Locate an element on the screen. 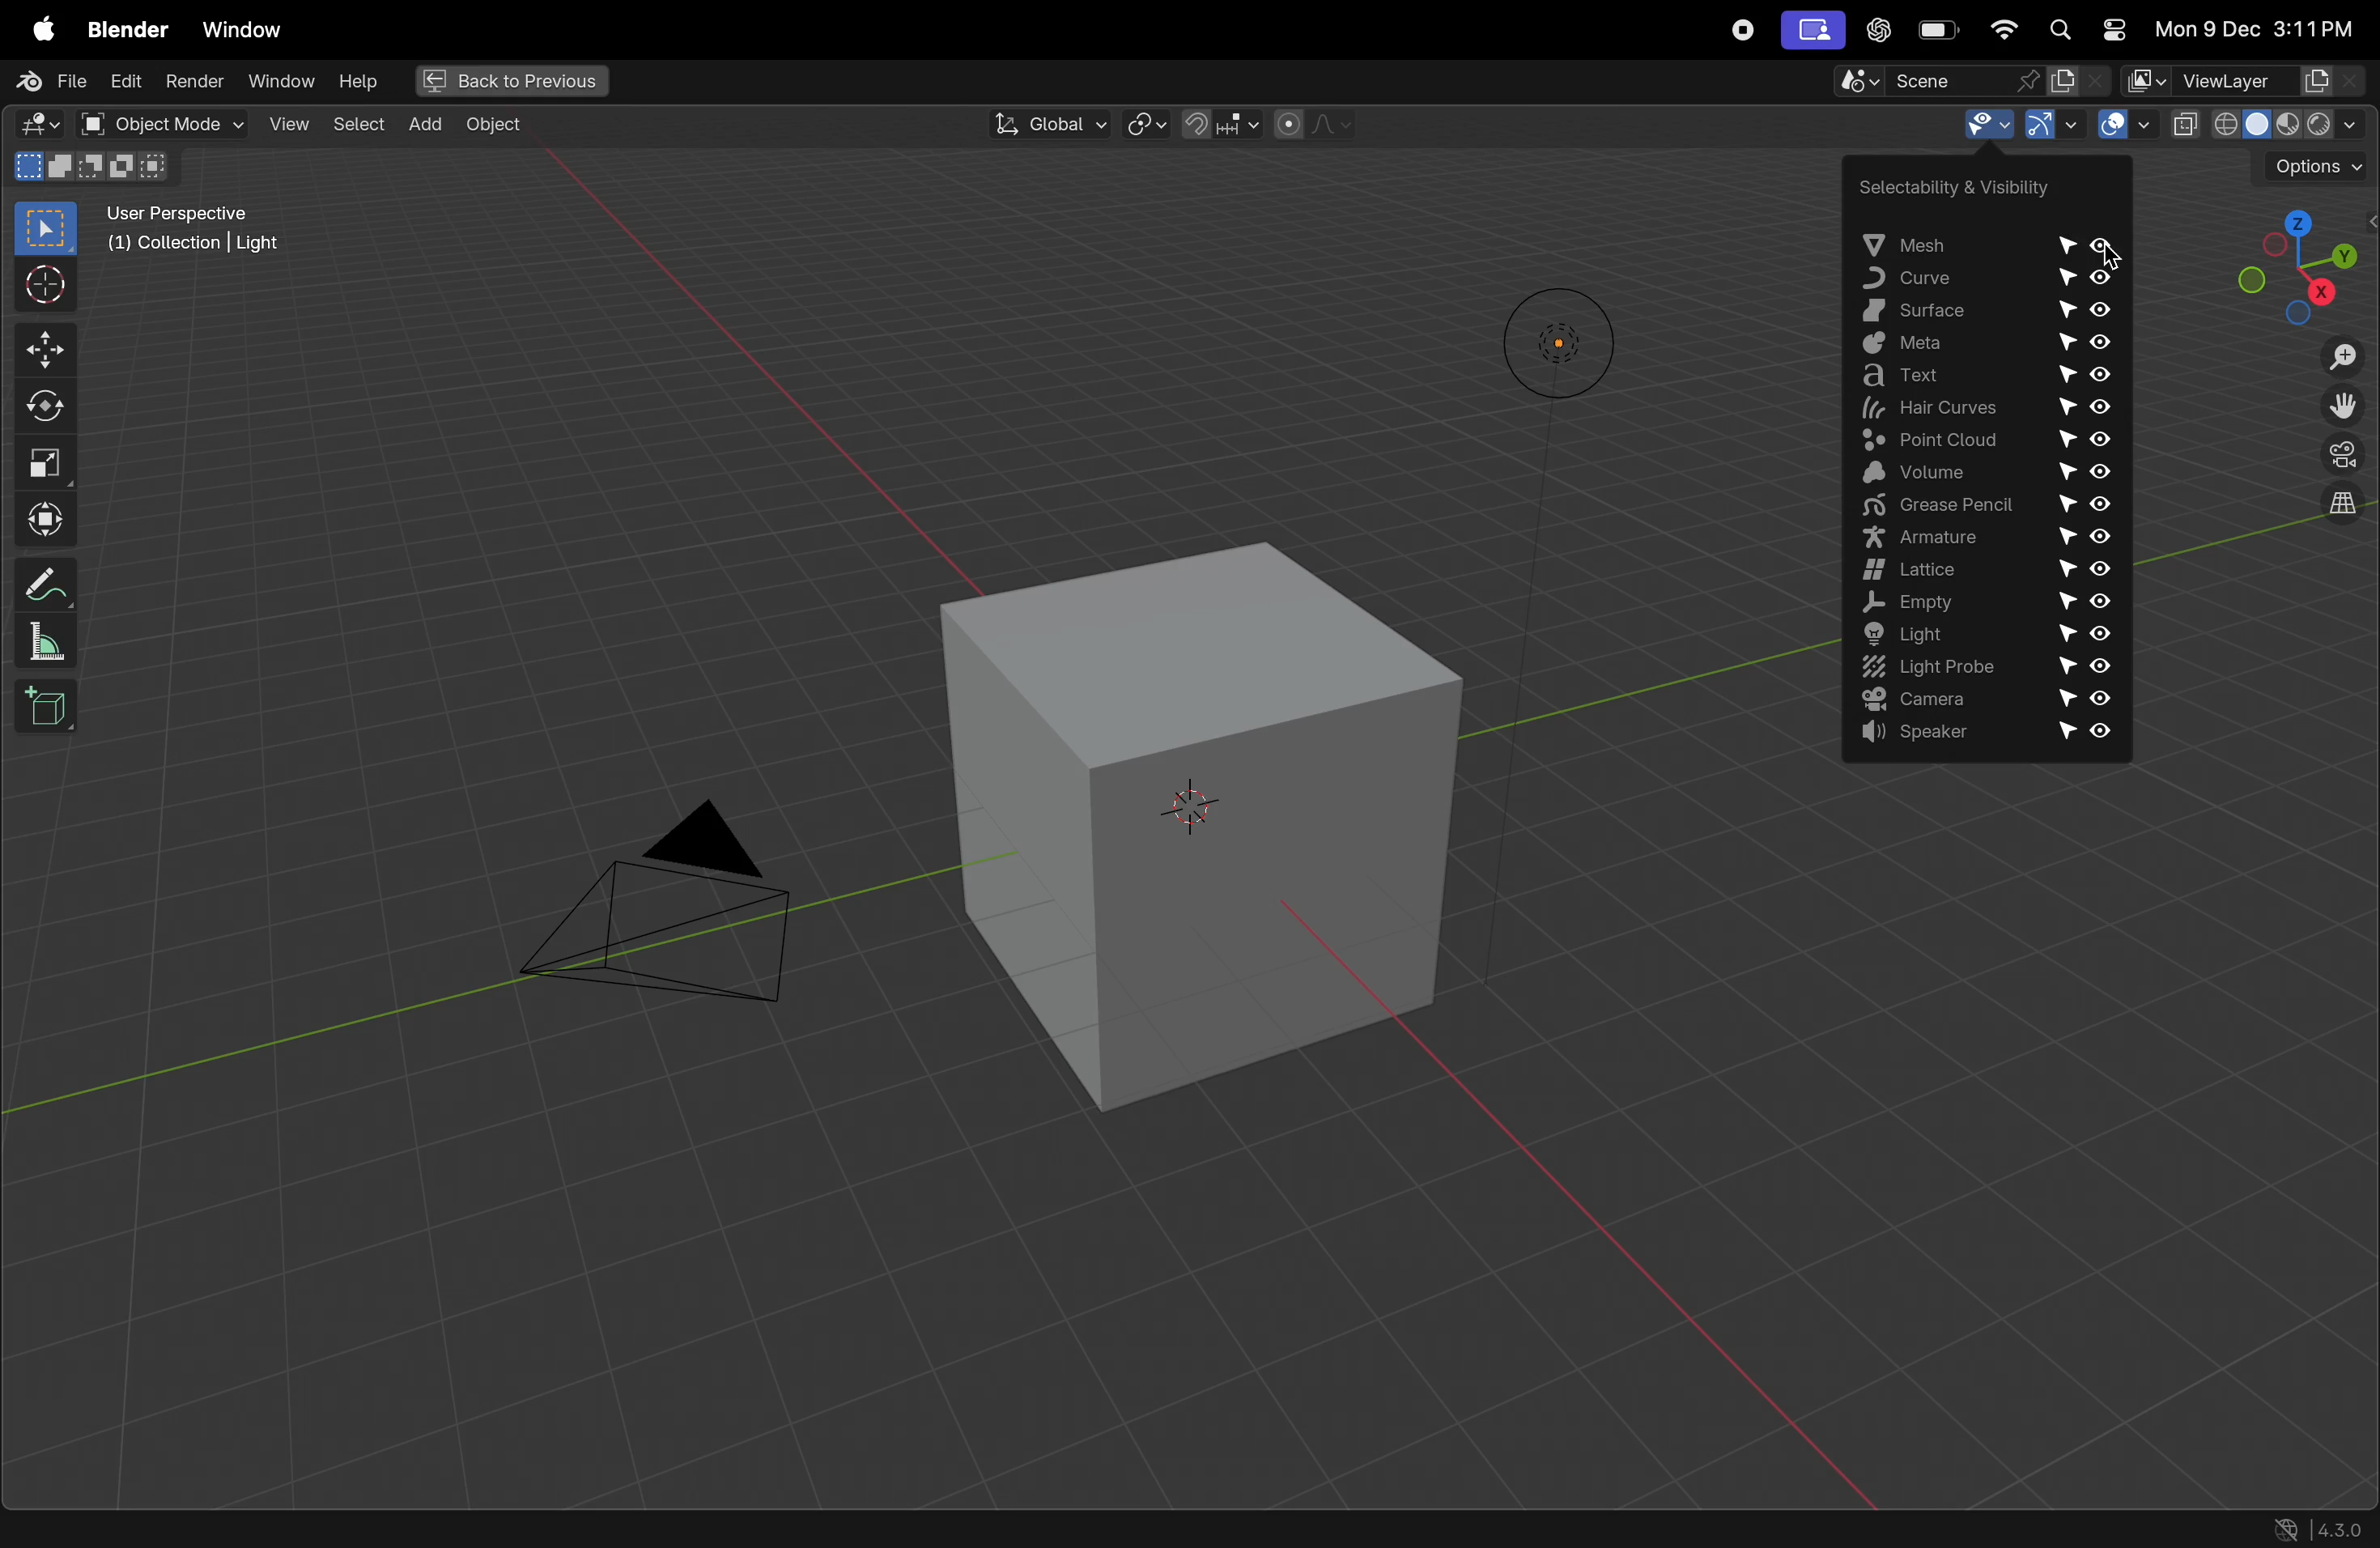 The width and height of the screenshot is (2380, 1548). recorder is located at coordinates (1745, 33).